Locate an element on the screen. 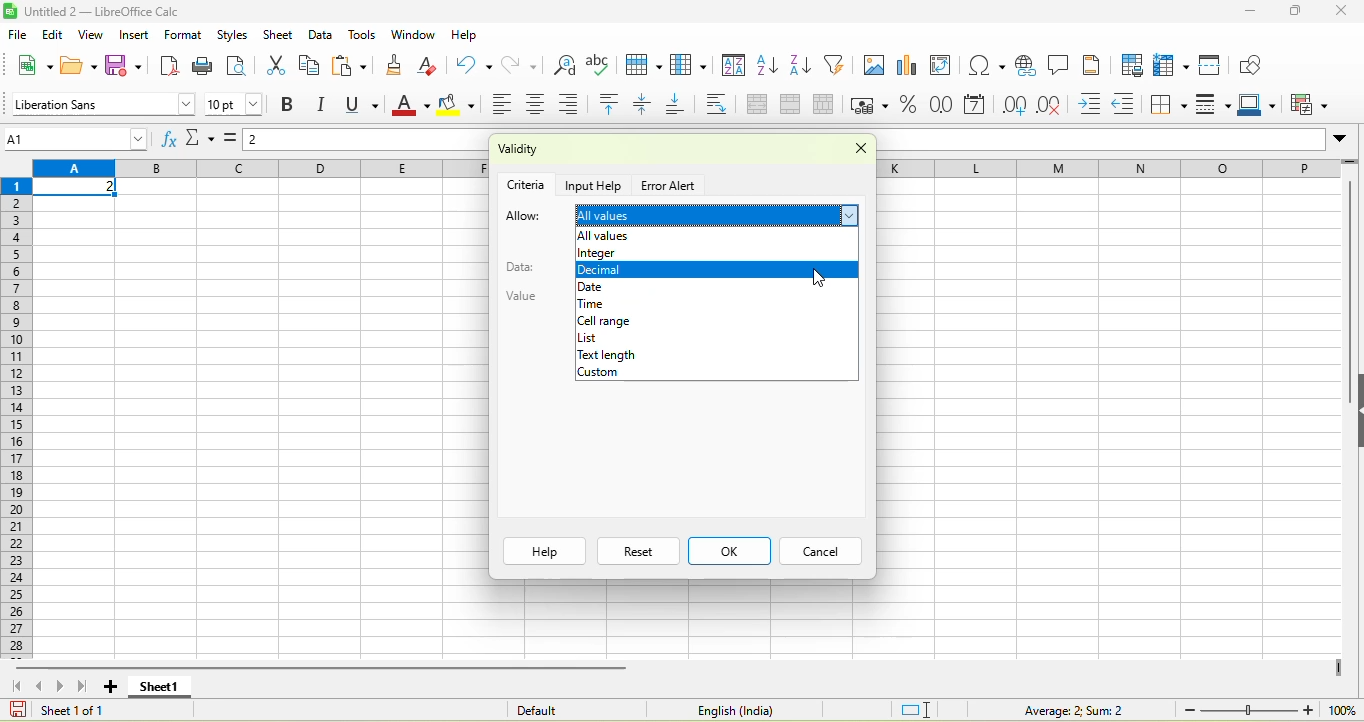  more rows is located at coordinates (1351, 166).